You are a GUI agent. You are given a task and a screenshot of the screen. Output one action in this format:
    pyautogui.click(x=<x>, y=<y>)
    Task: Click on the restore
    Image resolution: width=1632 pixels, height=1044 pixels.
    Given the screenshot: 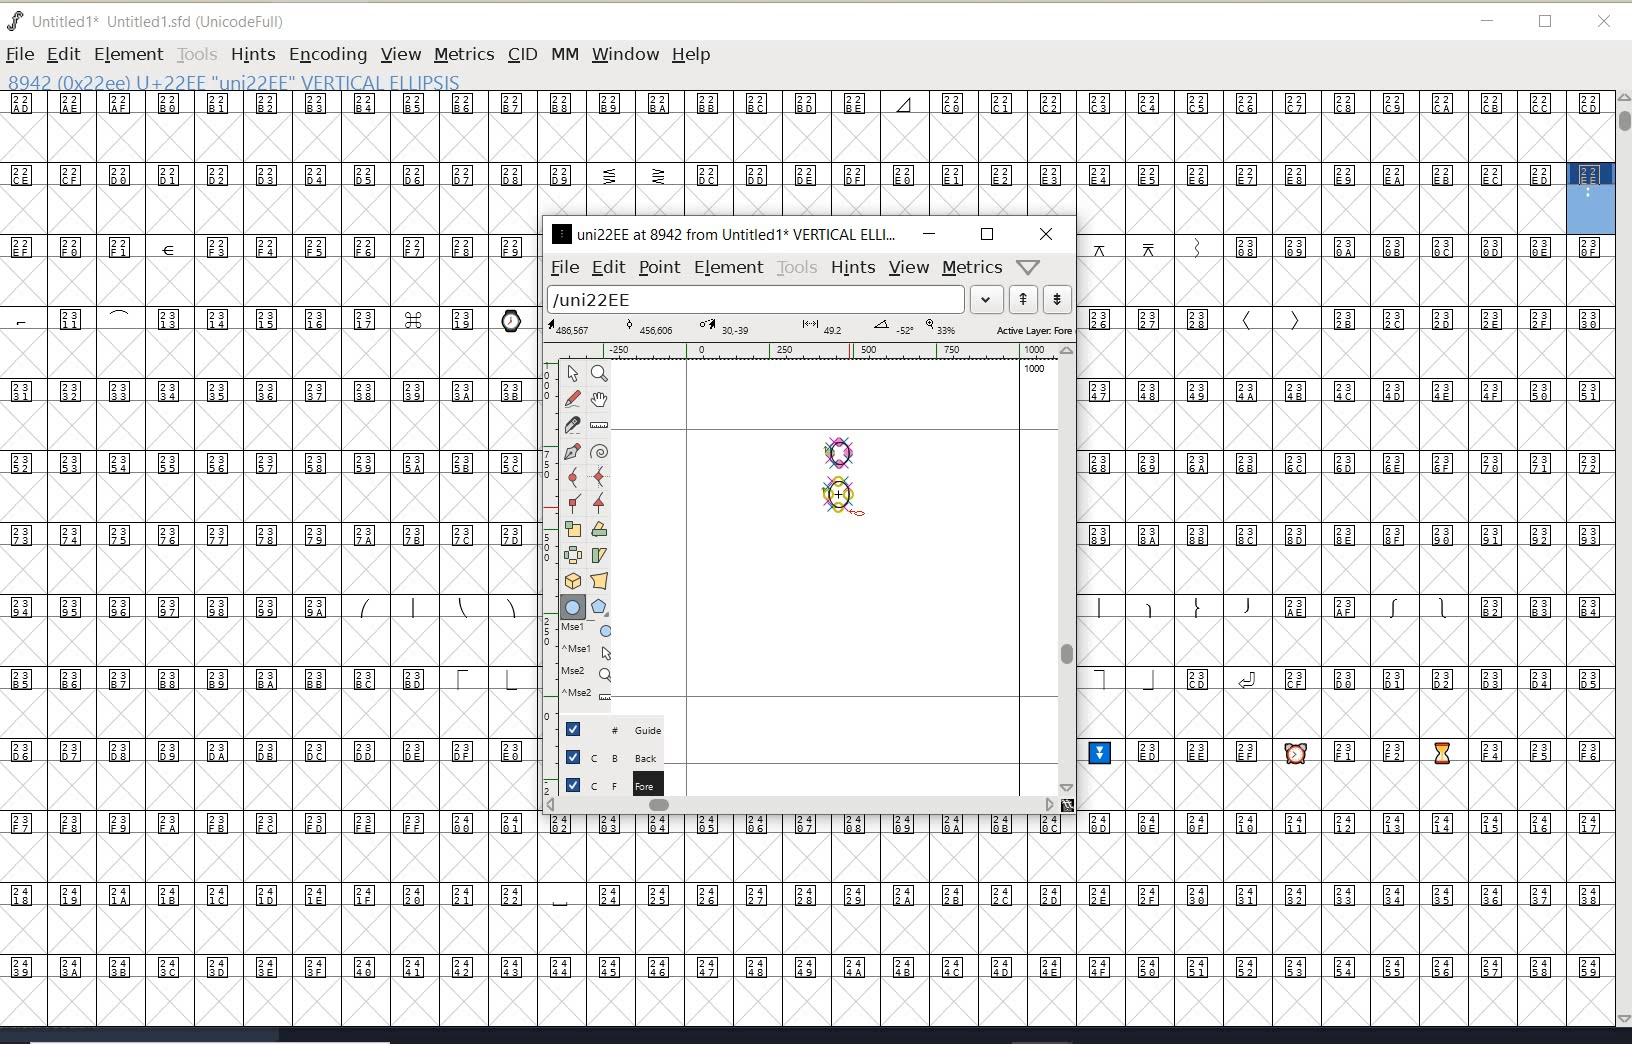 What is the action you would take?
    pyautogui.click(x=1546, y=23)
    